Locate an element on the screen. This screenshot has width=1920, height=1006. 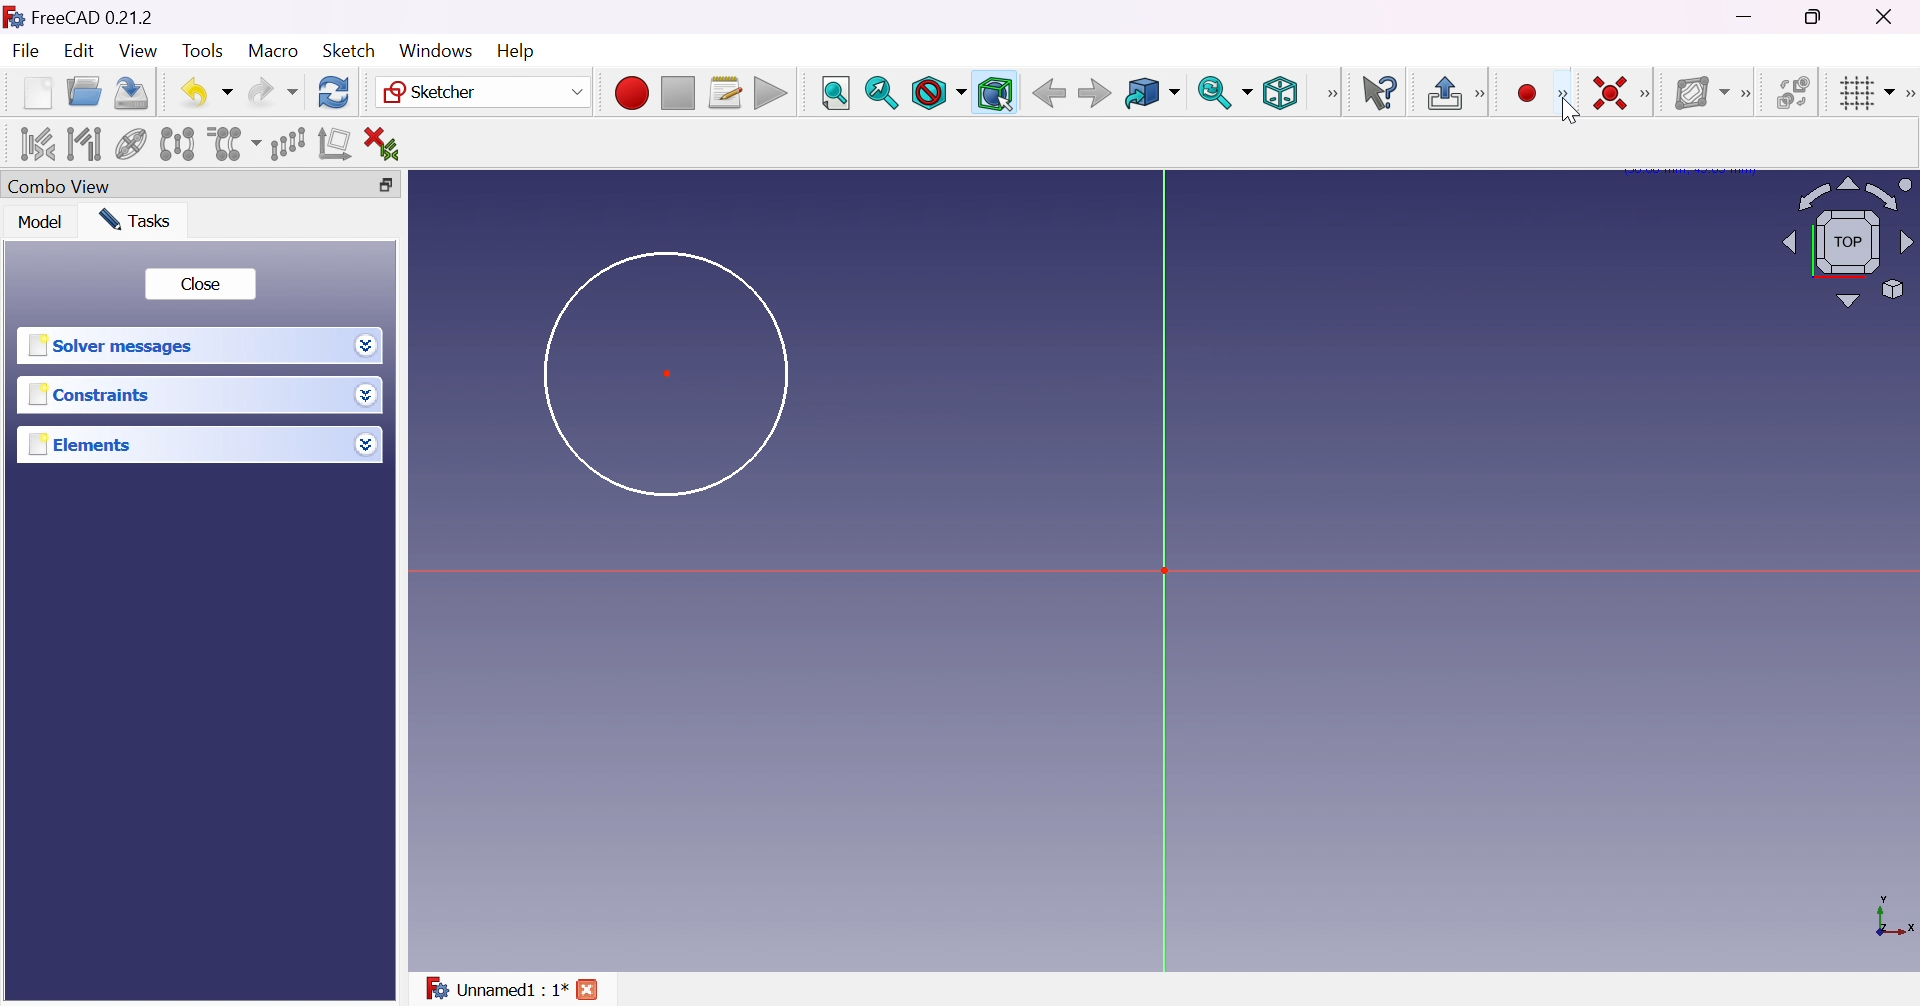
Dot is located at coordinates (669, 372).